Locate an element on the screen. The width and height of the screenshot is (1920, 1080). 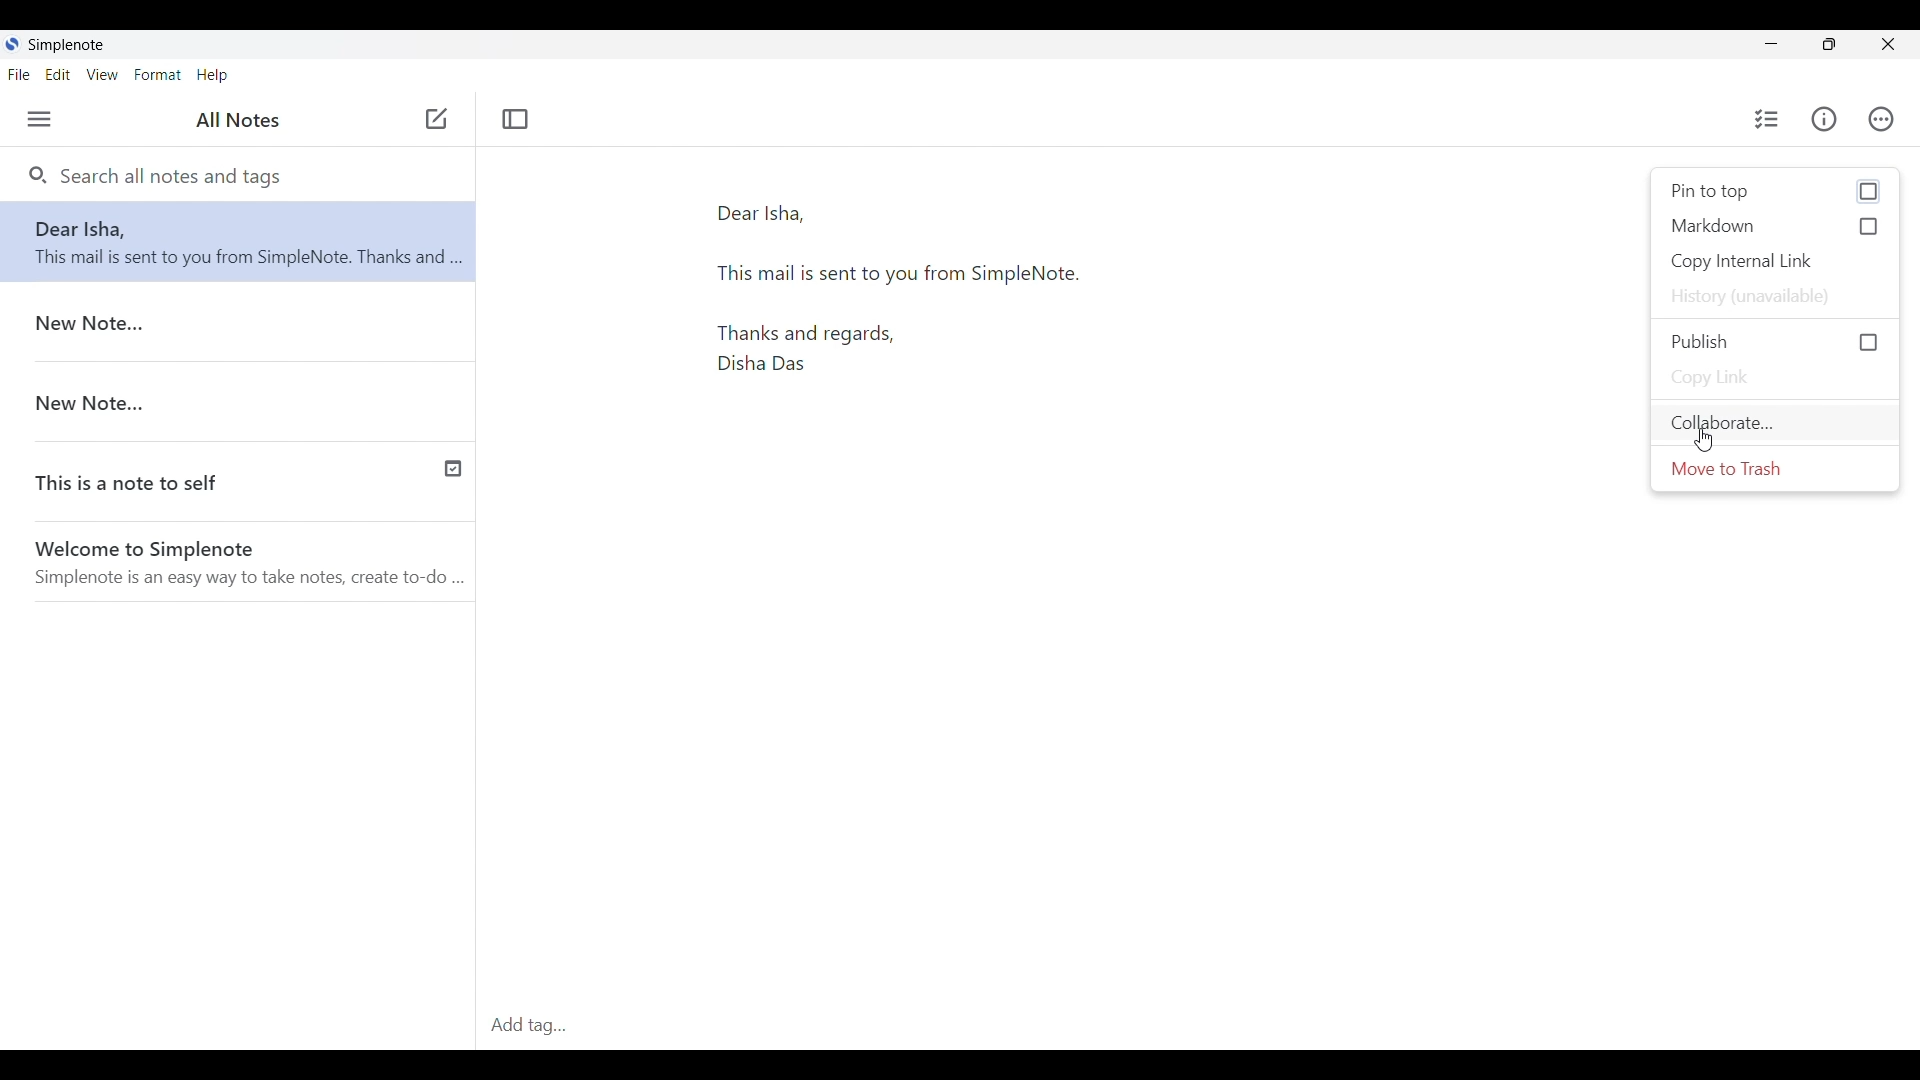
Close  is located at coordinates (1887, 44).